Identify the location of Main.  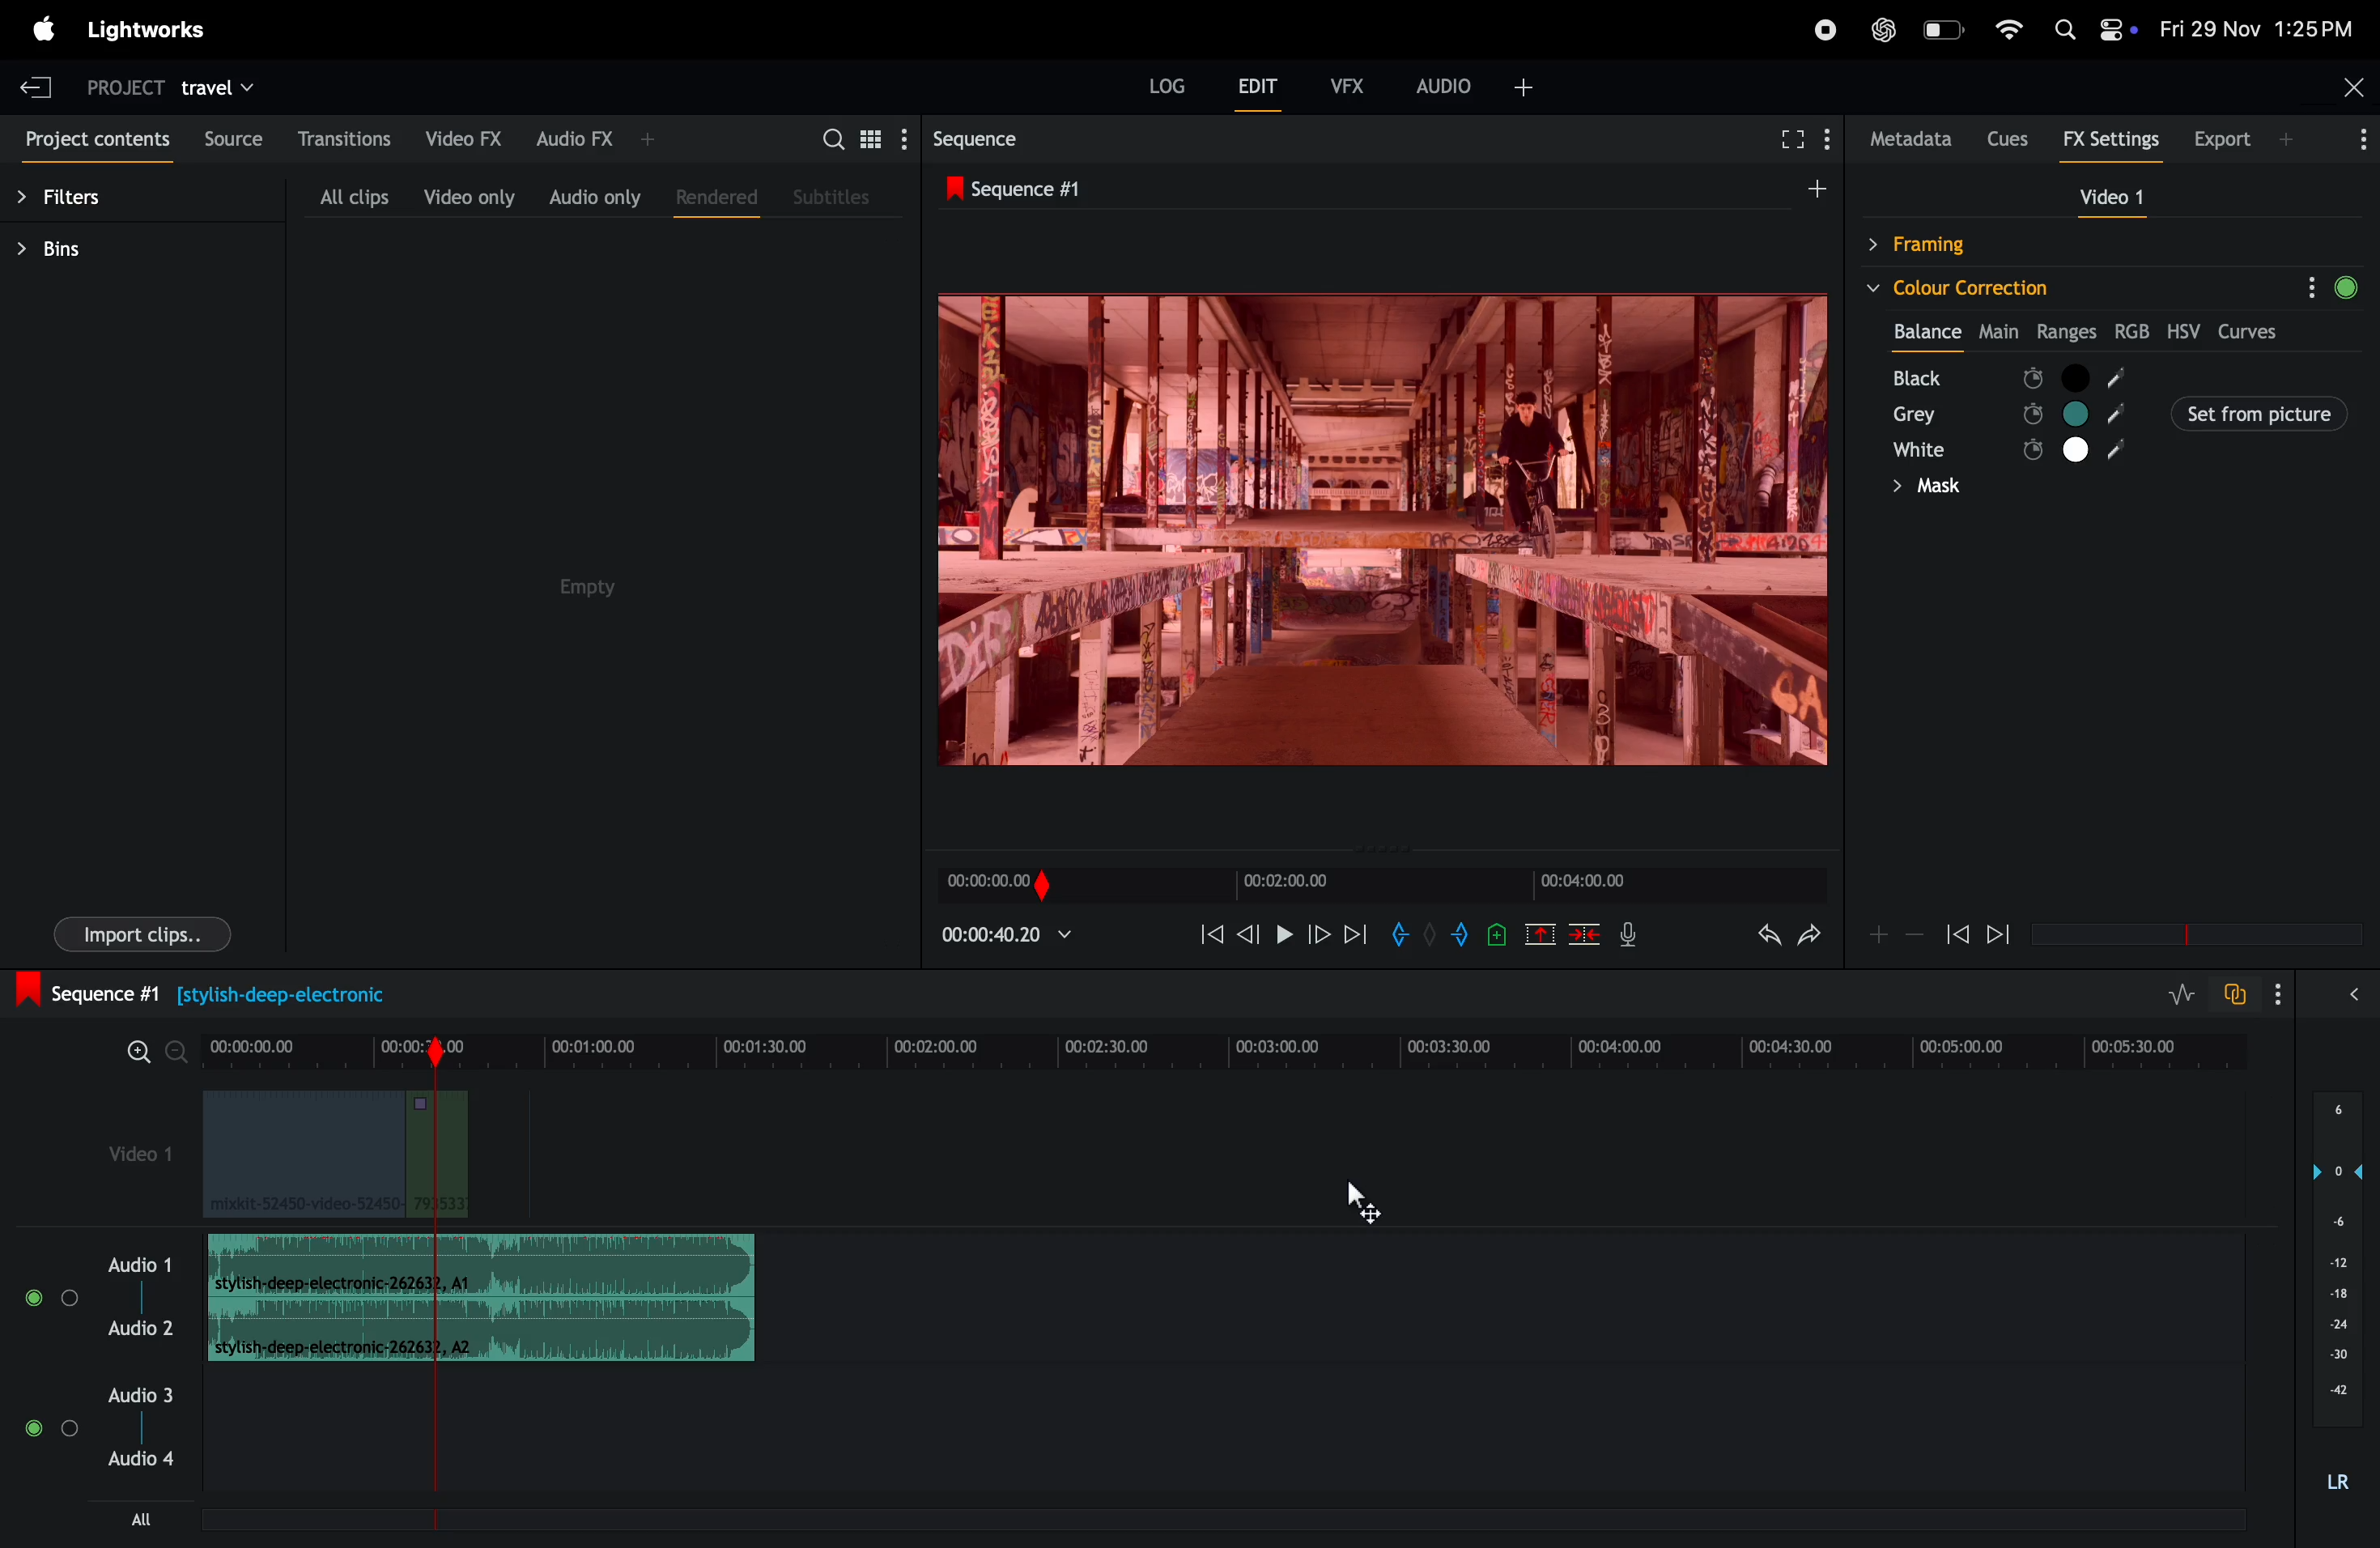
(2001, 328).